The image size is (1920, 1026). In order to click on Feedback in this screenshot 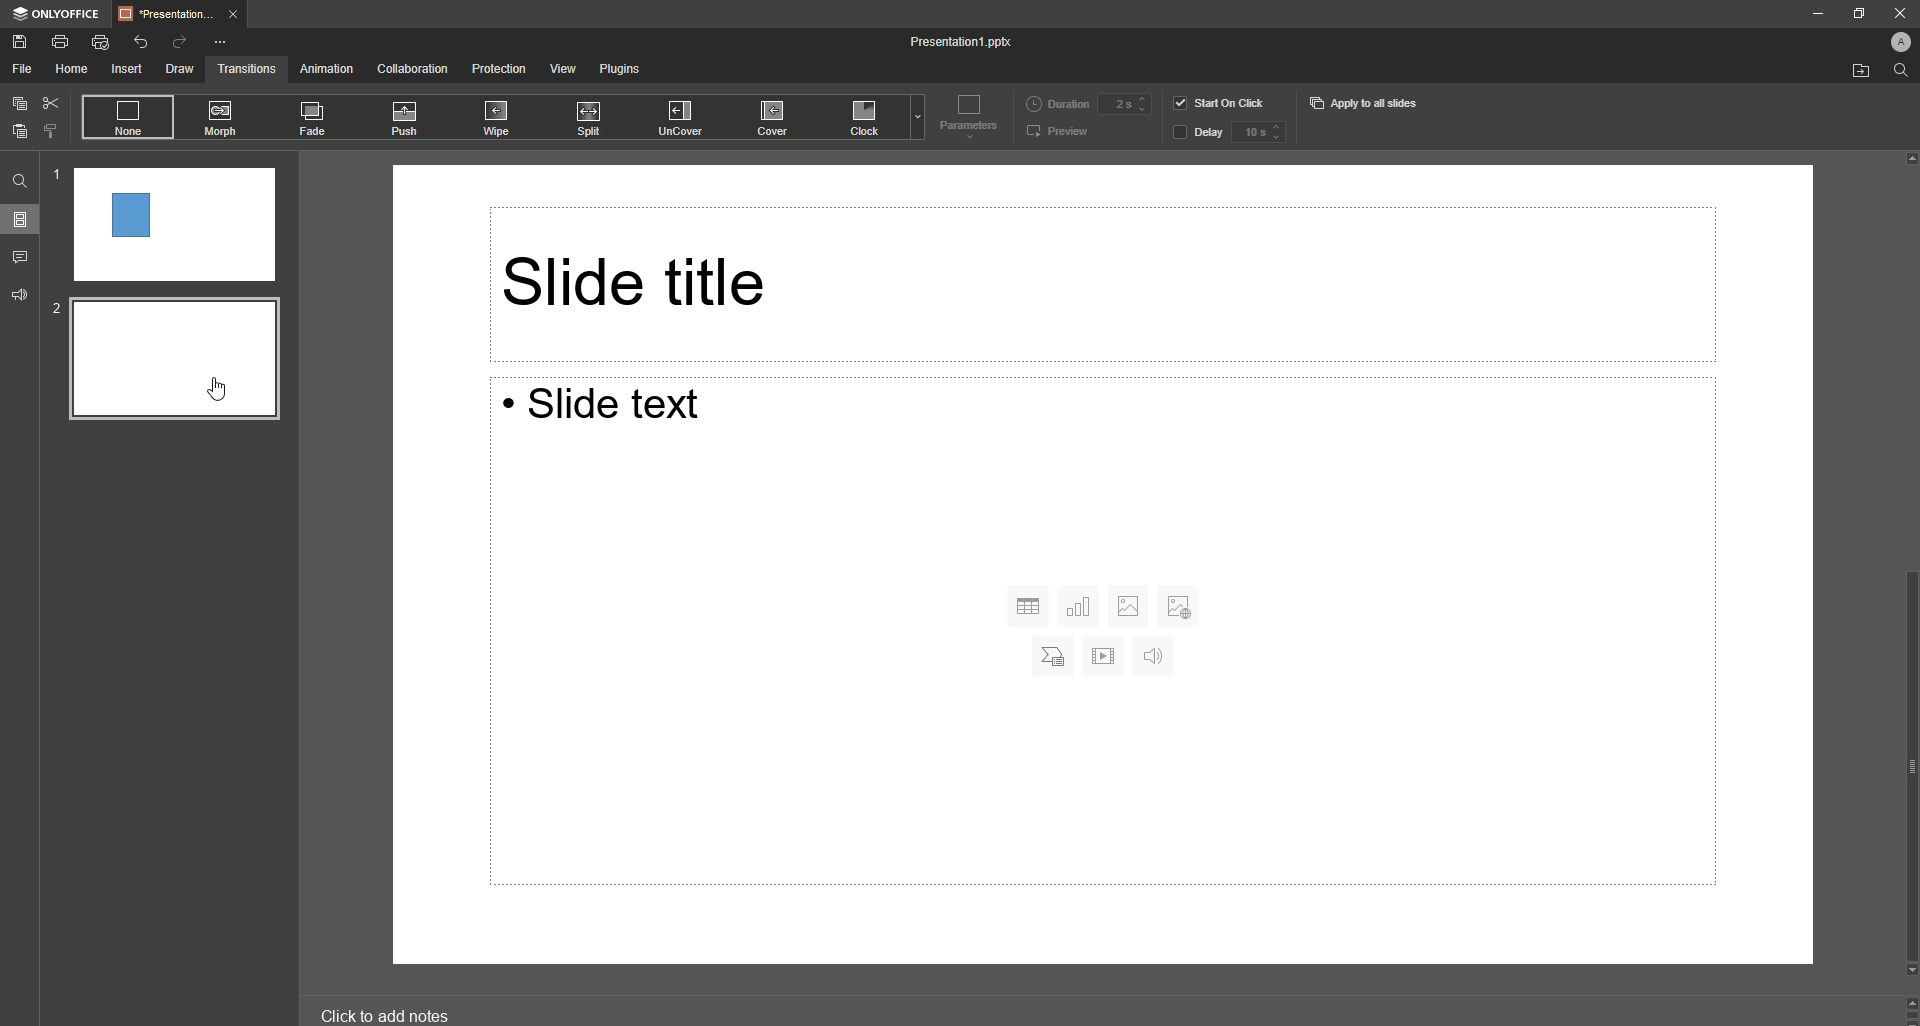, I will do `click(18, 295)`.